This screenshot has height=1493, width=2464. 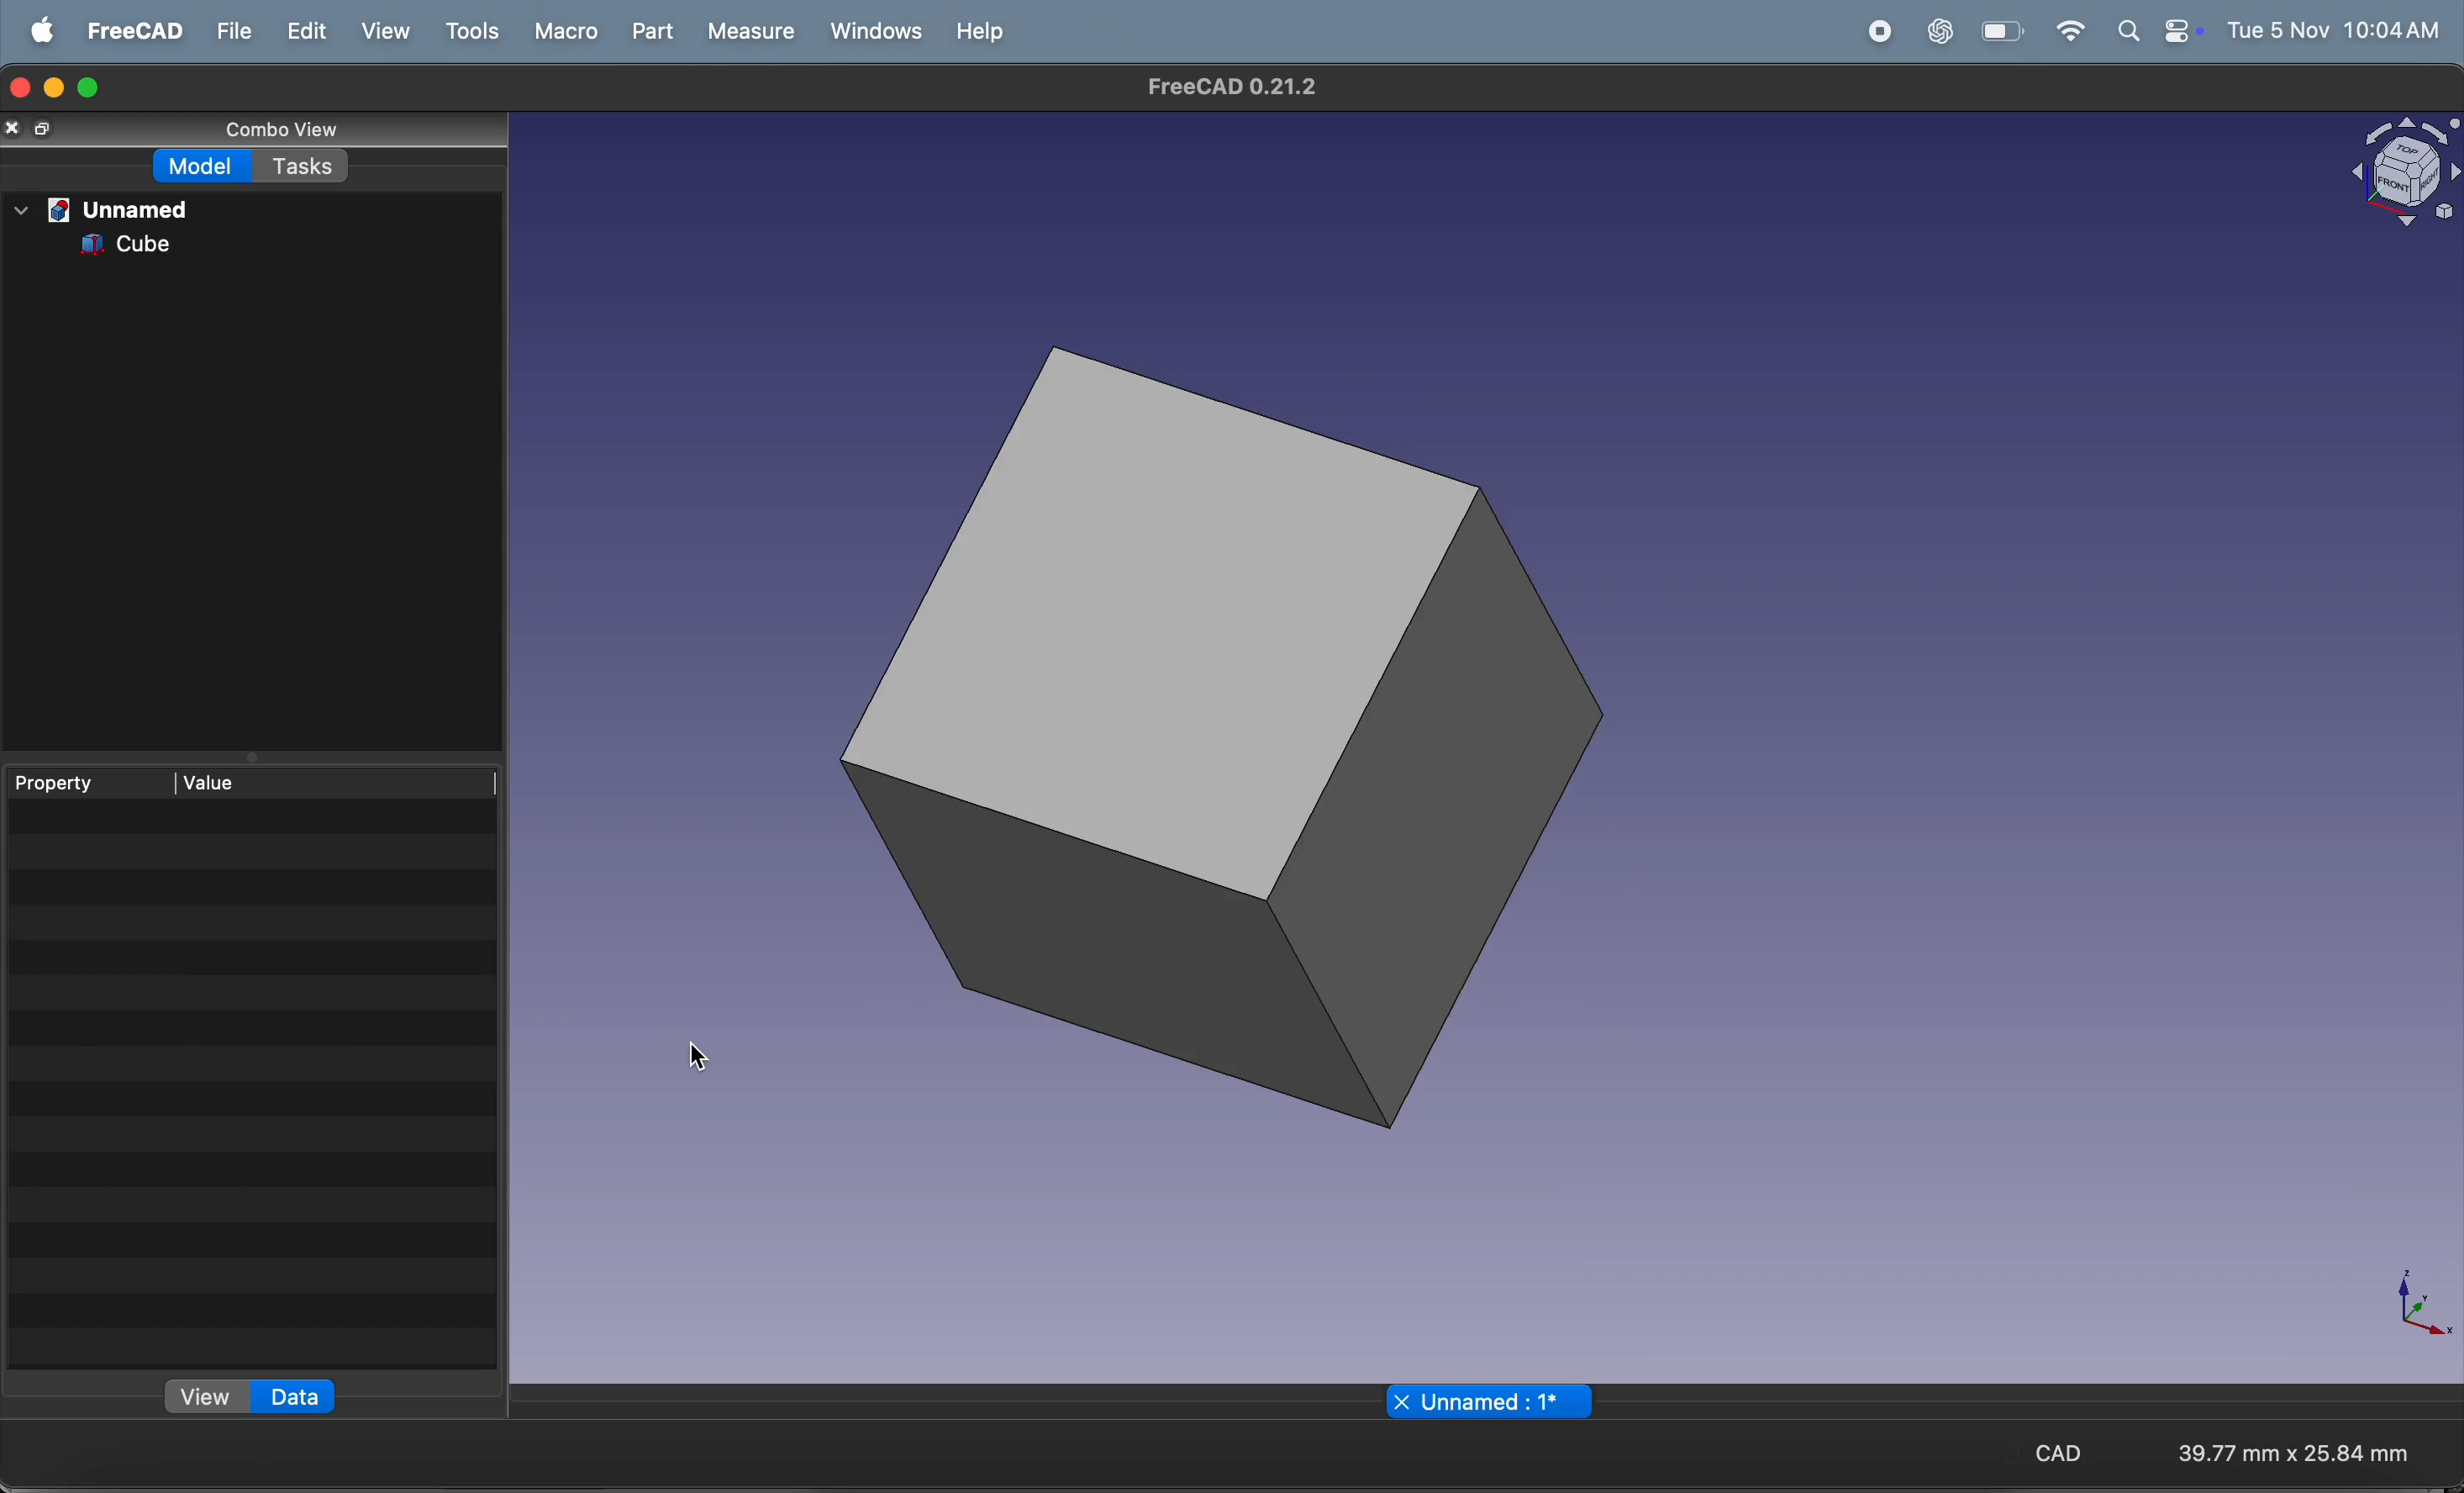 What do you see at coordinates (37, 30) in the screenshot?
I see `apple` at bounding box center [37, 30].